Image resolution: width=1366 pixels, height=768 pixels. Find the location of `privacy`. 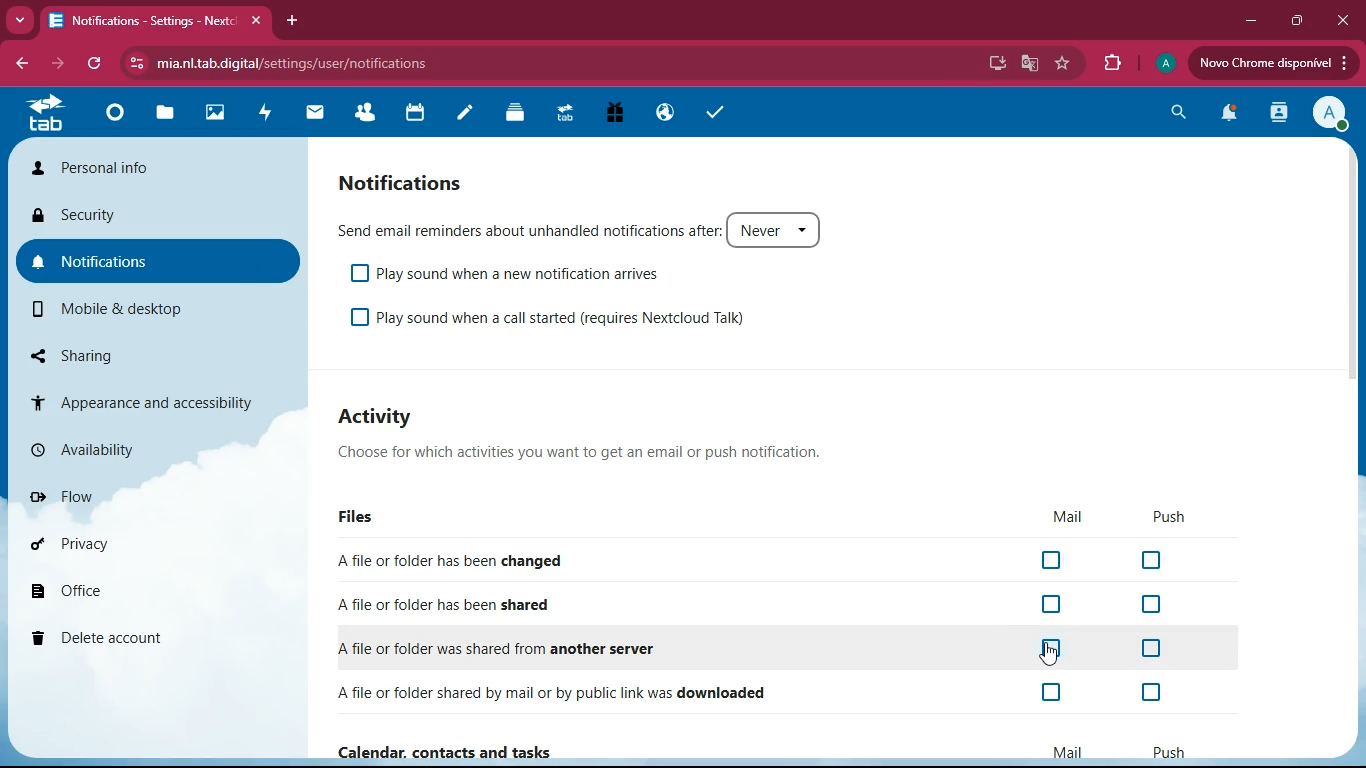

privacy is located at coordinates (126, 549).